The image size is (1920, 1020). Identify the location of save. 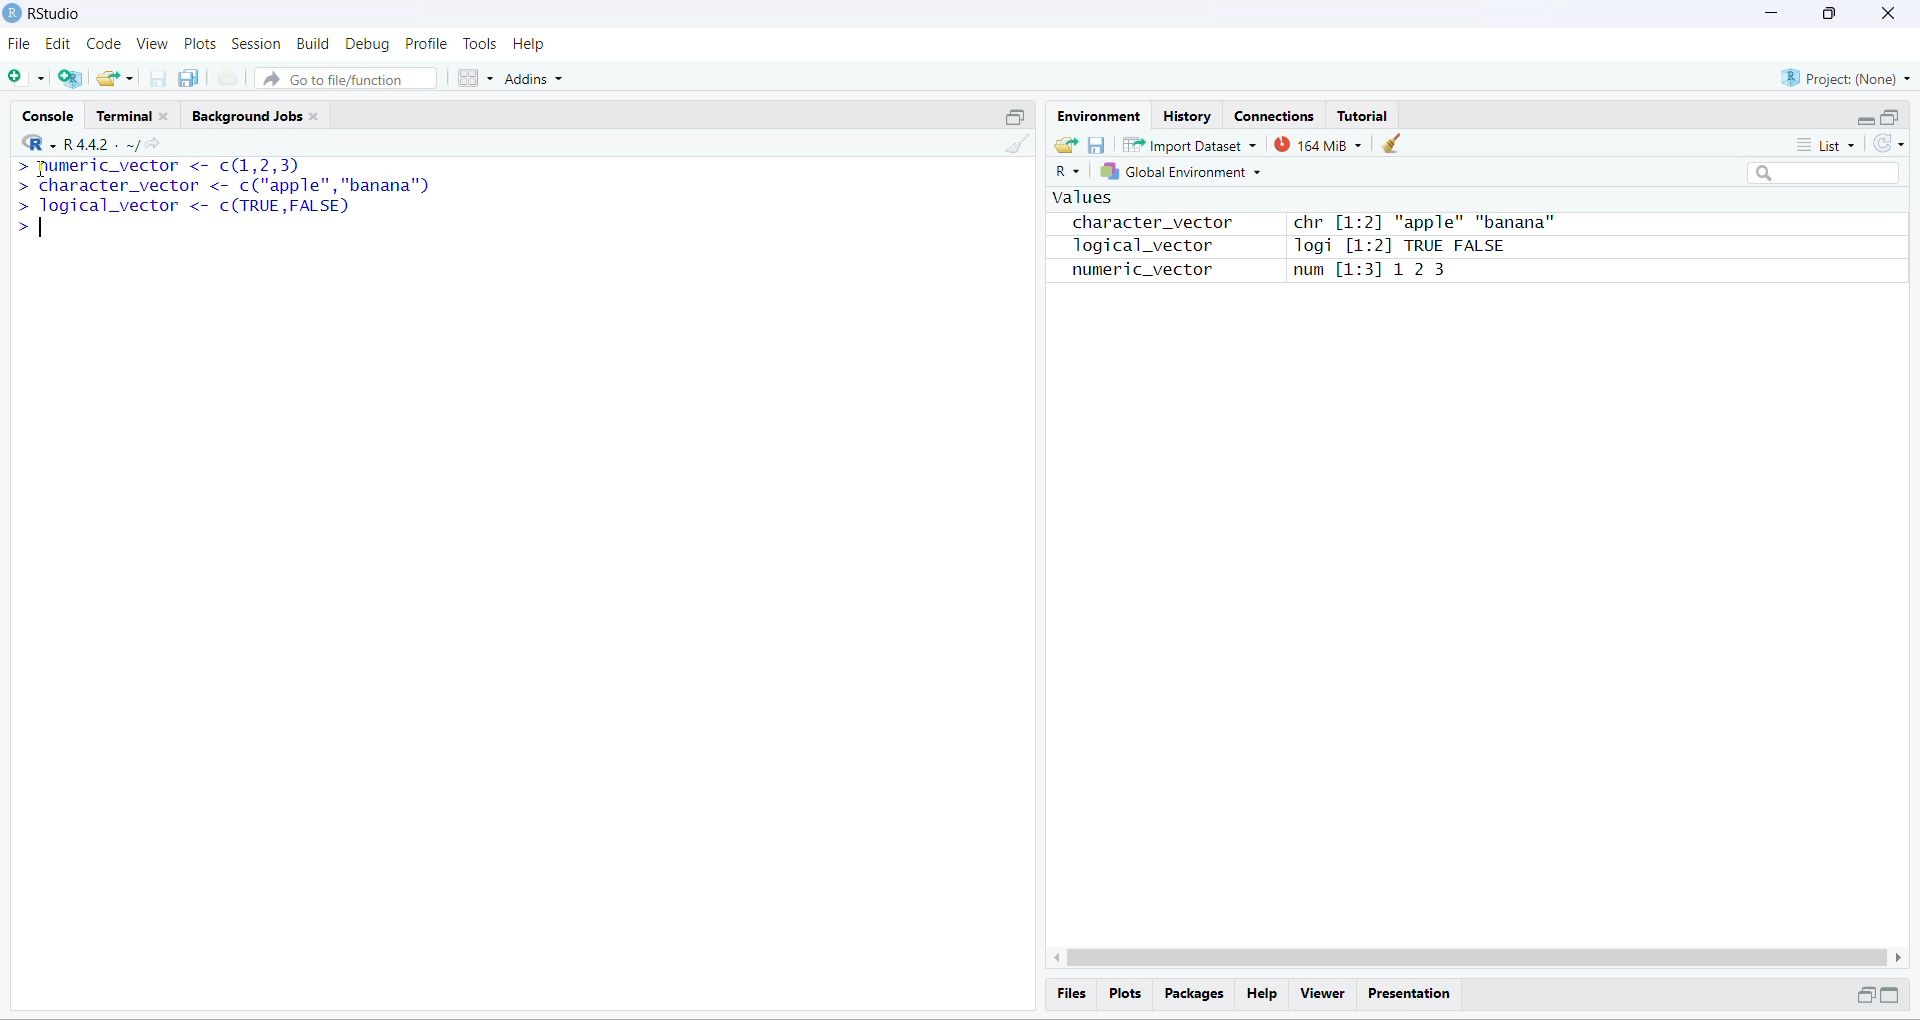
(1095, 145).